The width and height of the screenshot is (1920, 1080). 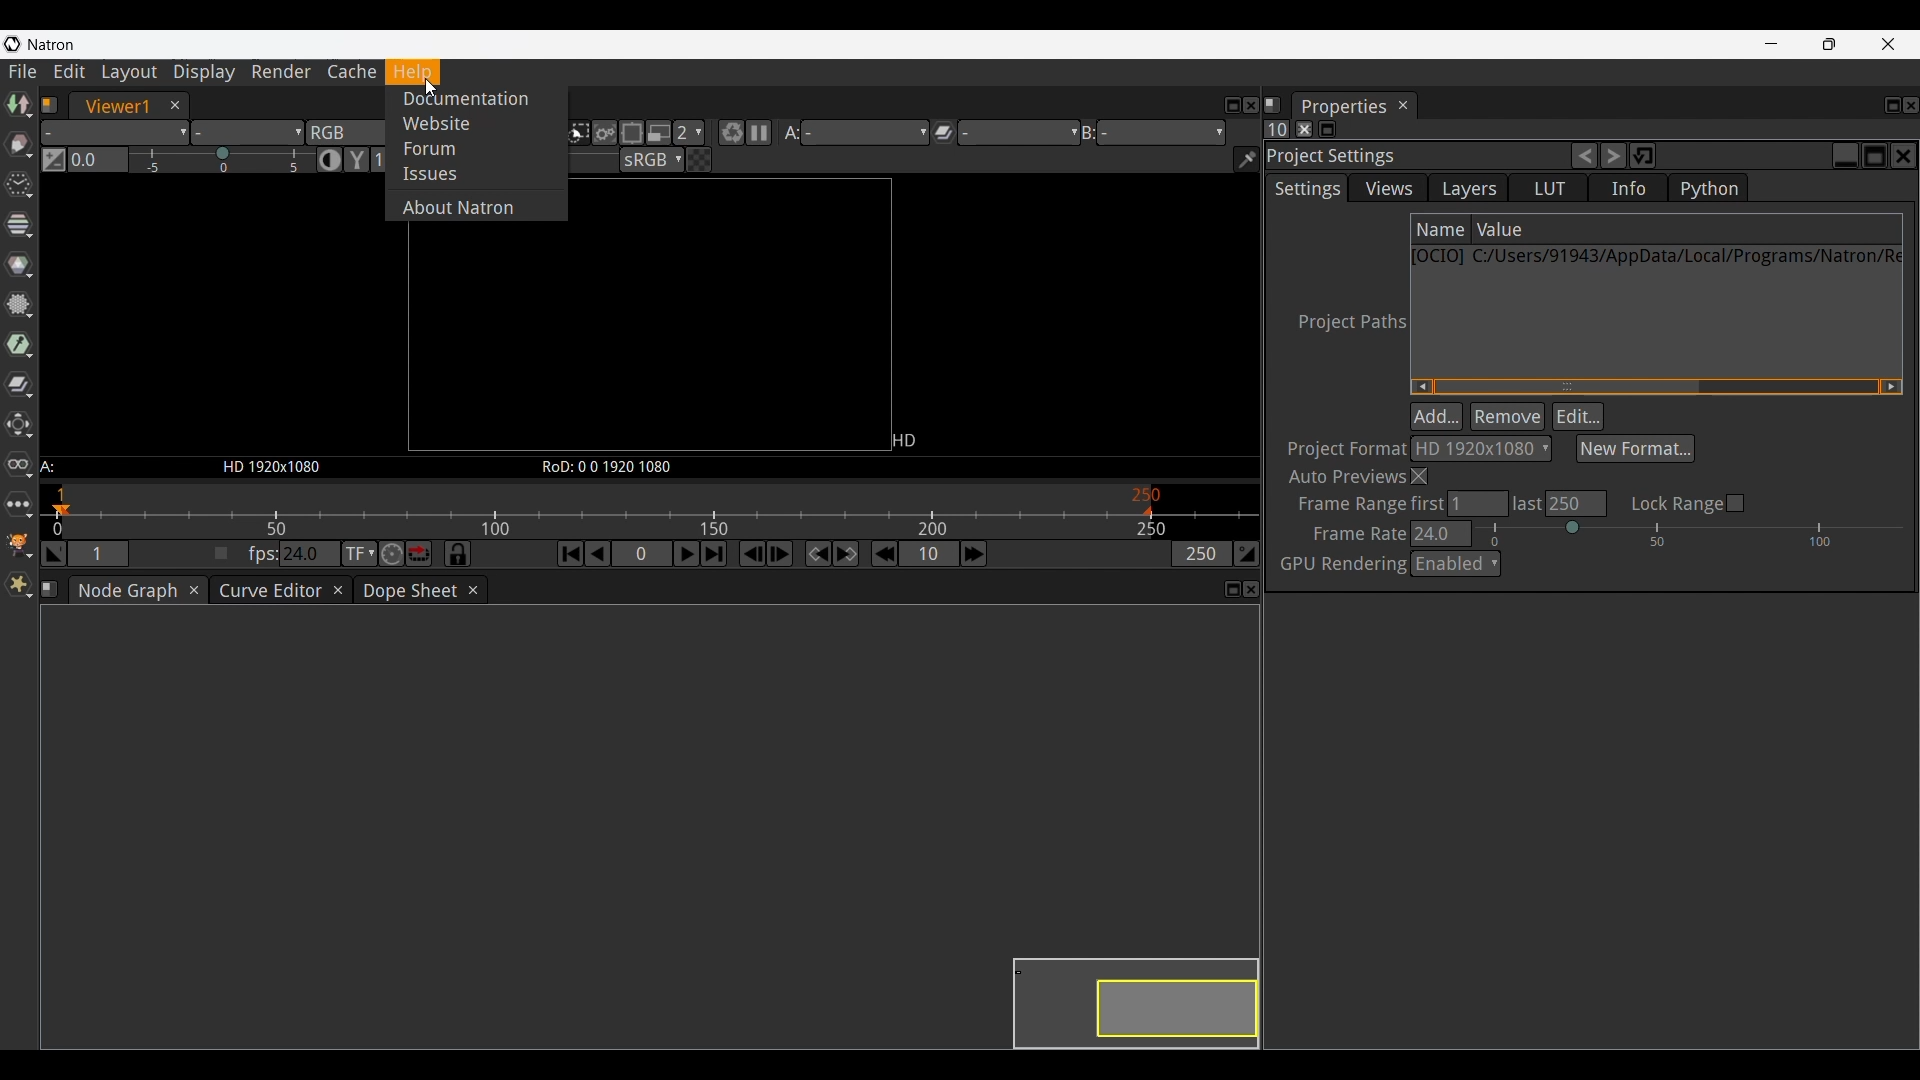 I want to click on Cache menu, so click(x=351, y=73).